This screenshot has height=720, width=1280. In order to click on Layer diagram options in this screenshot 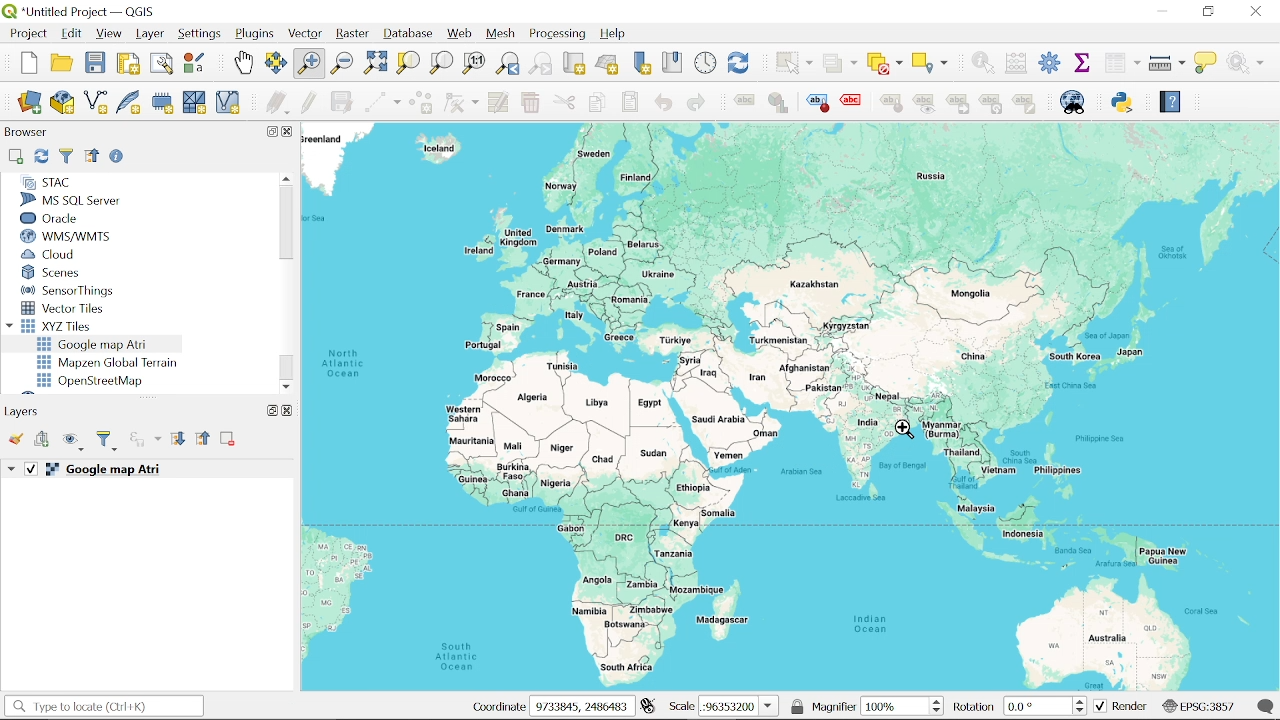, I will do `click(777, 103)`.